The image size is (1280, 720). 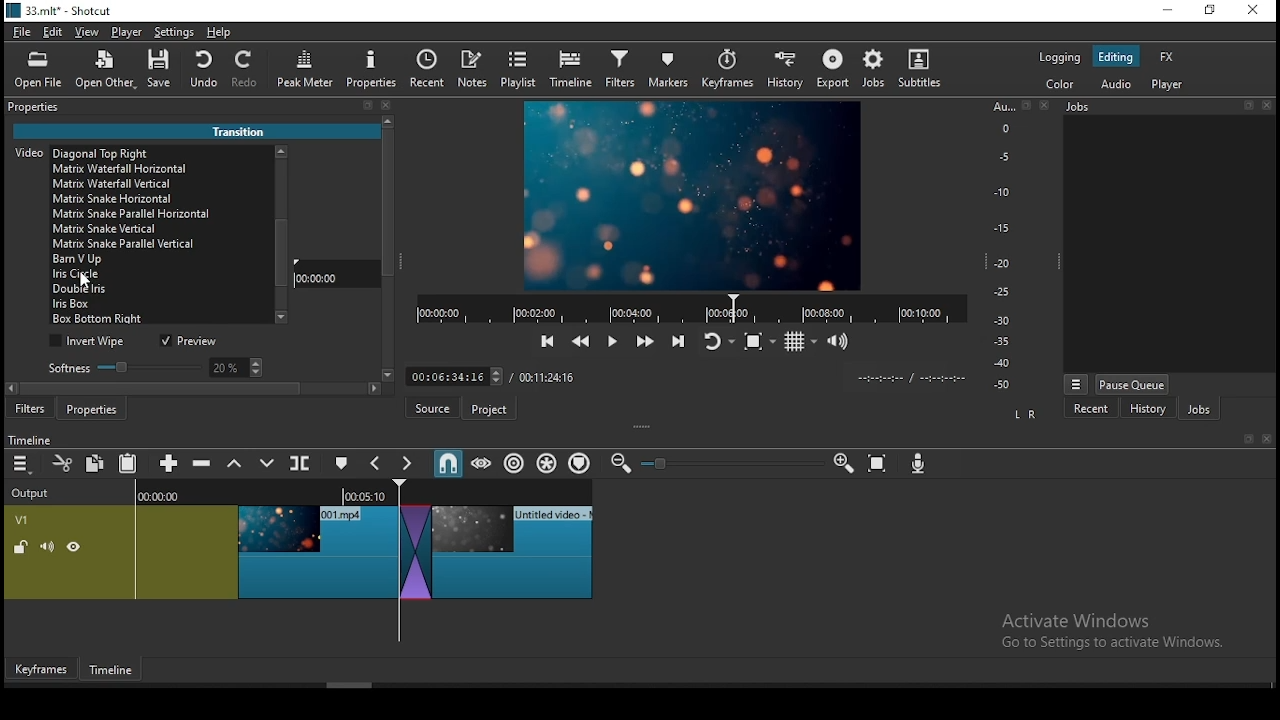 I want to click on toggle grid display on player, so click(x=803, y=339).